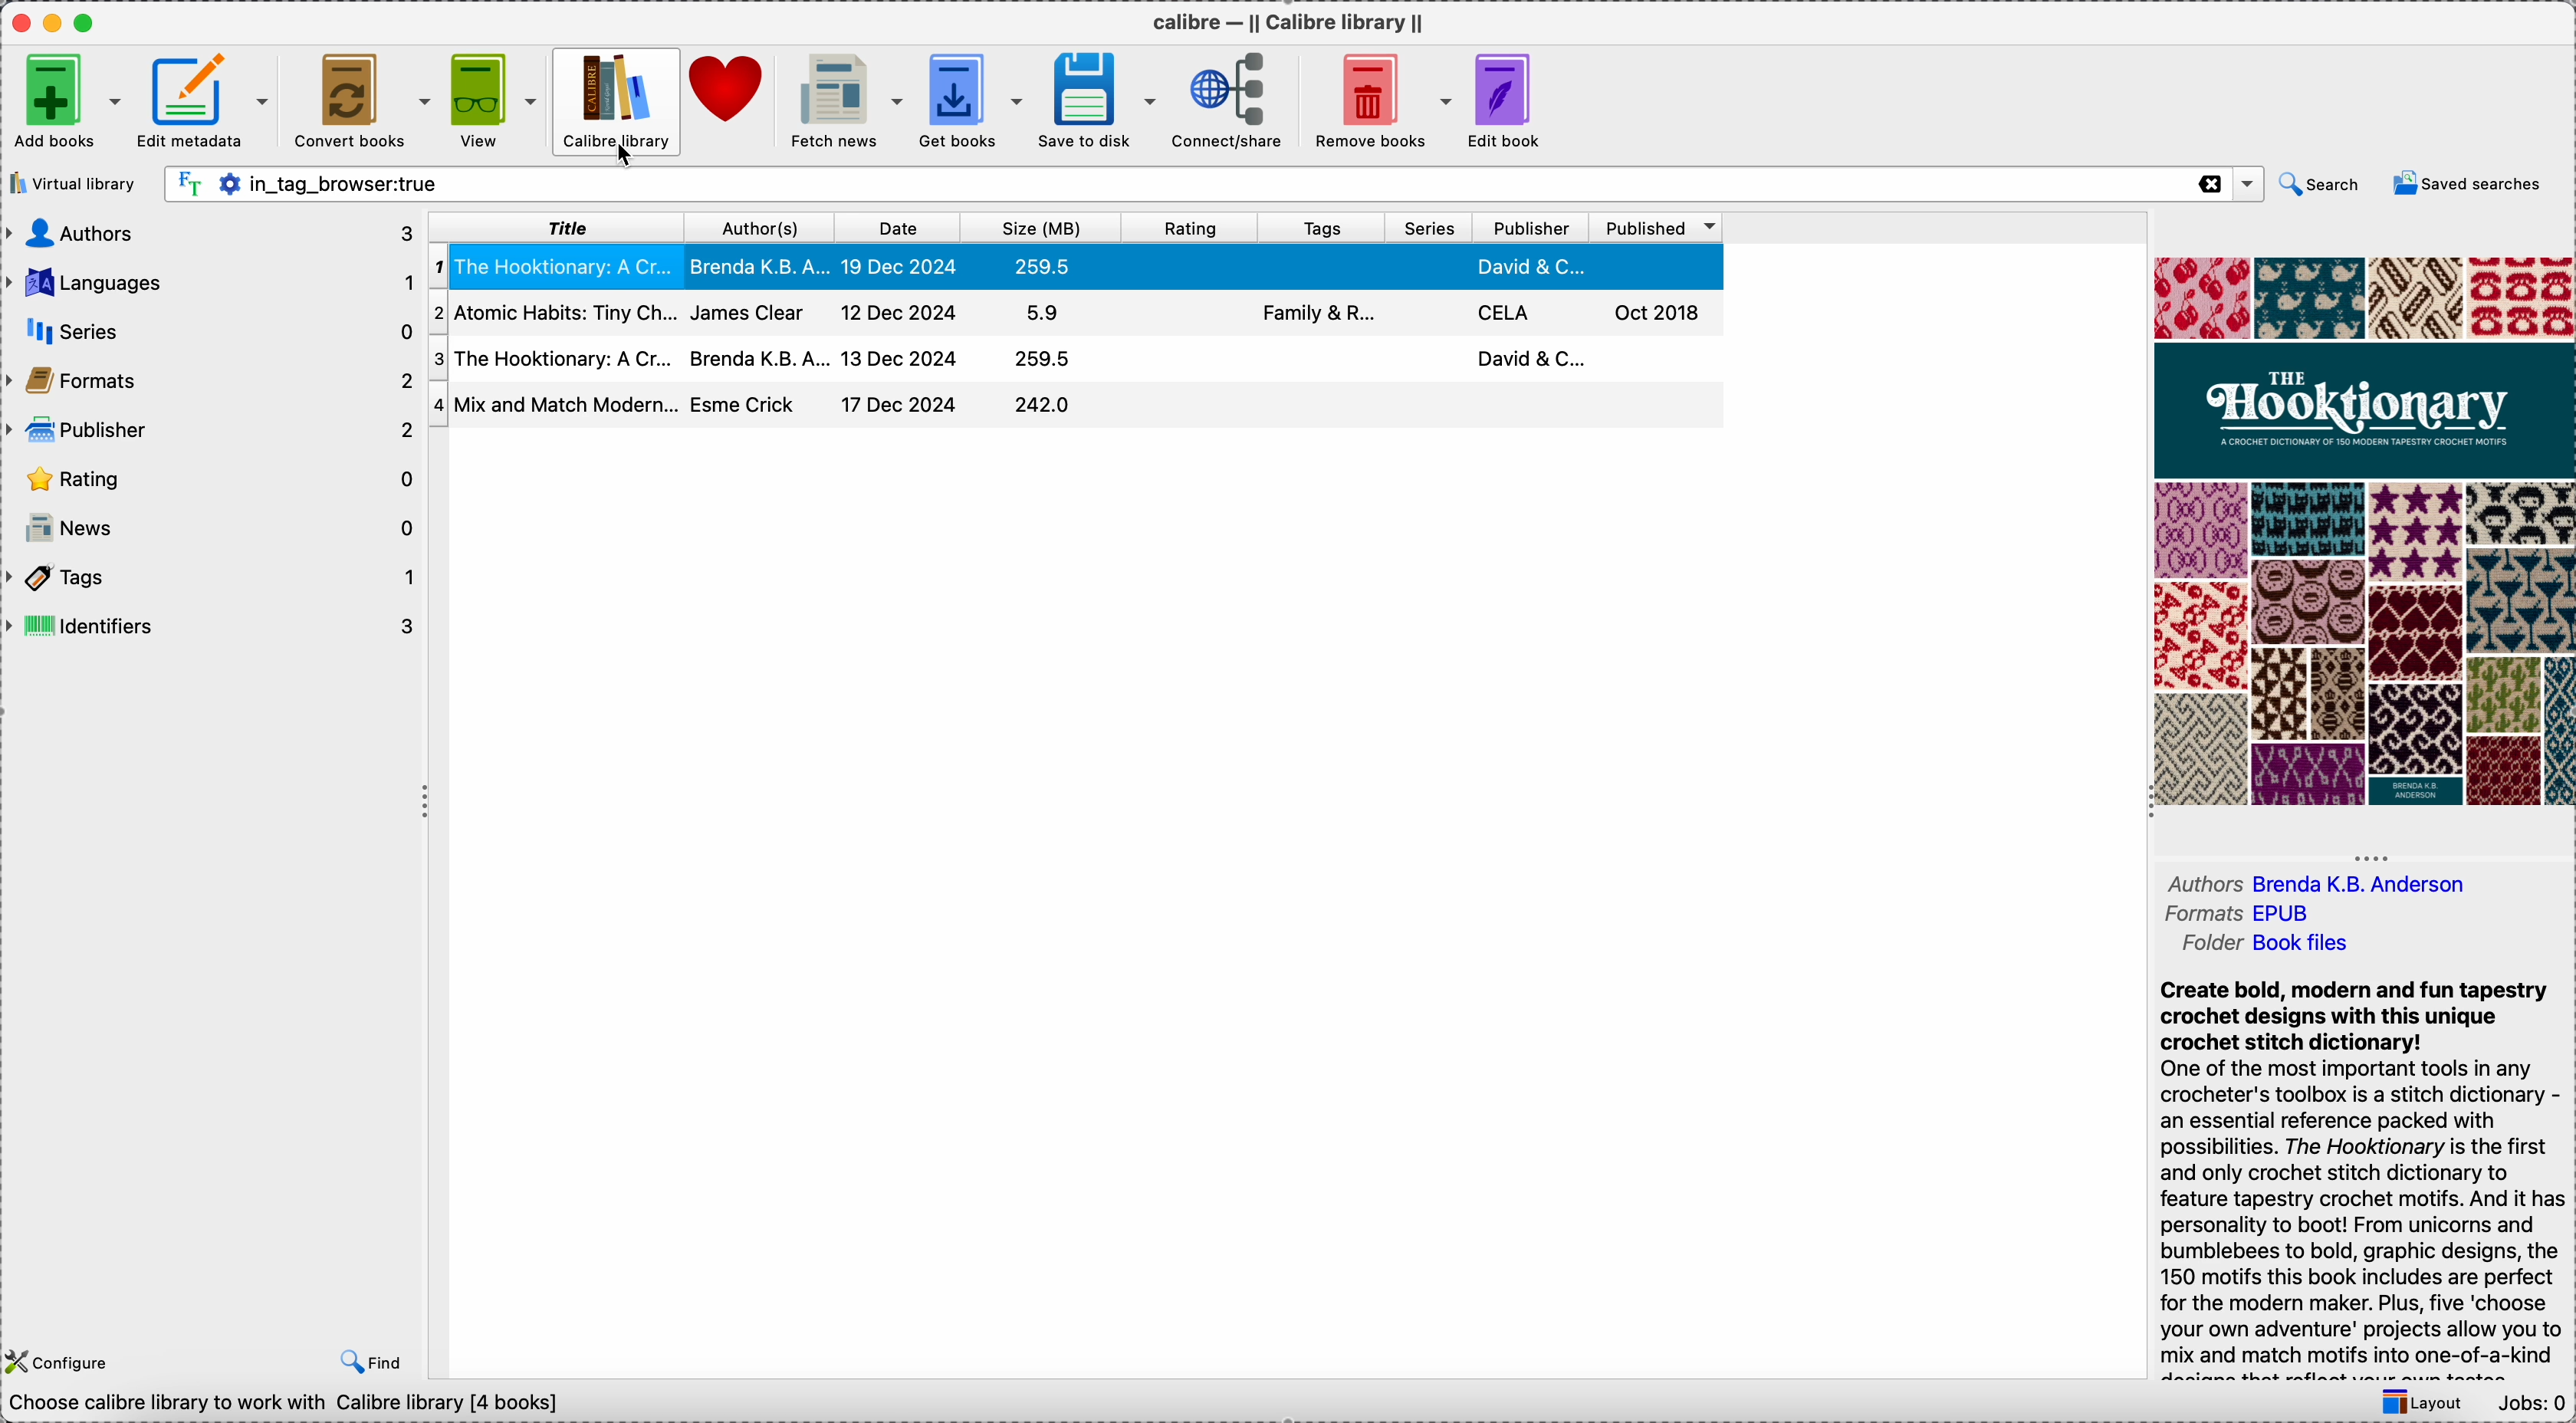  What do you see at coordinates (16, 23) in the screenshot?
I see `close app` at bounding box center [16, 23].